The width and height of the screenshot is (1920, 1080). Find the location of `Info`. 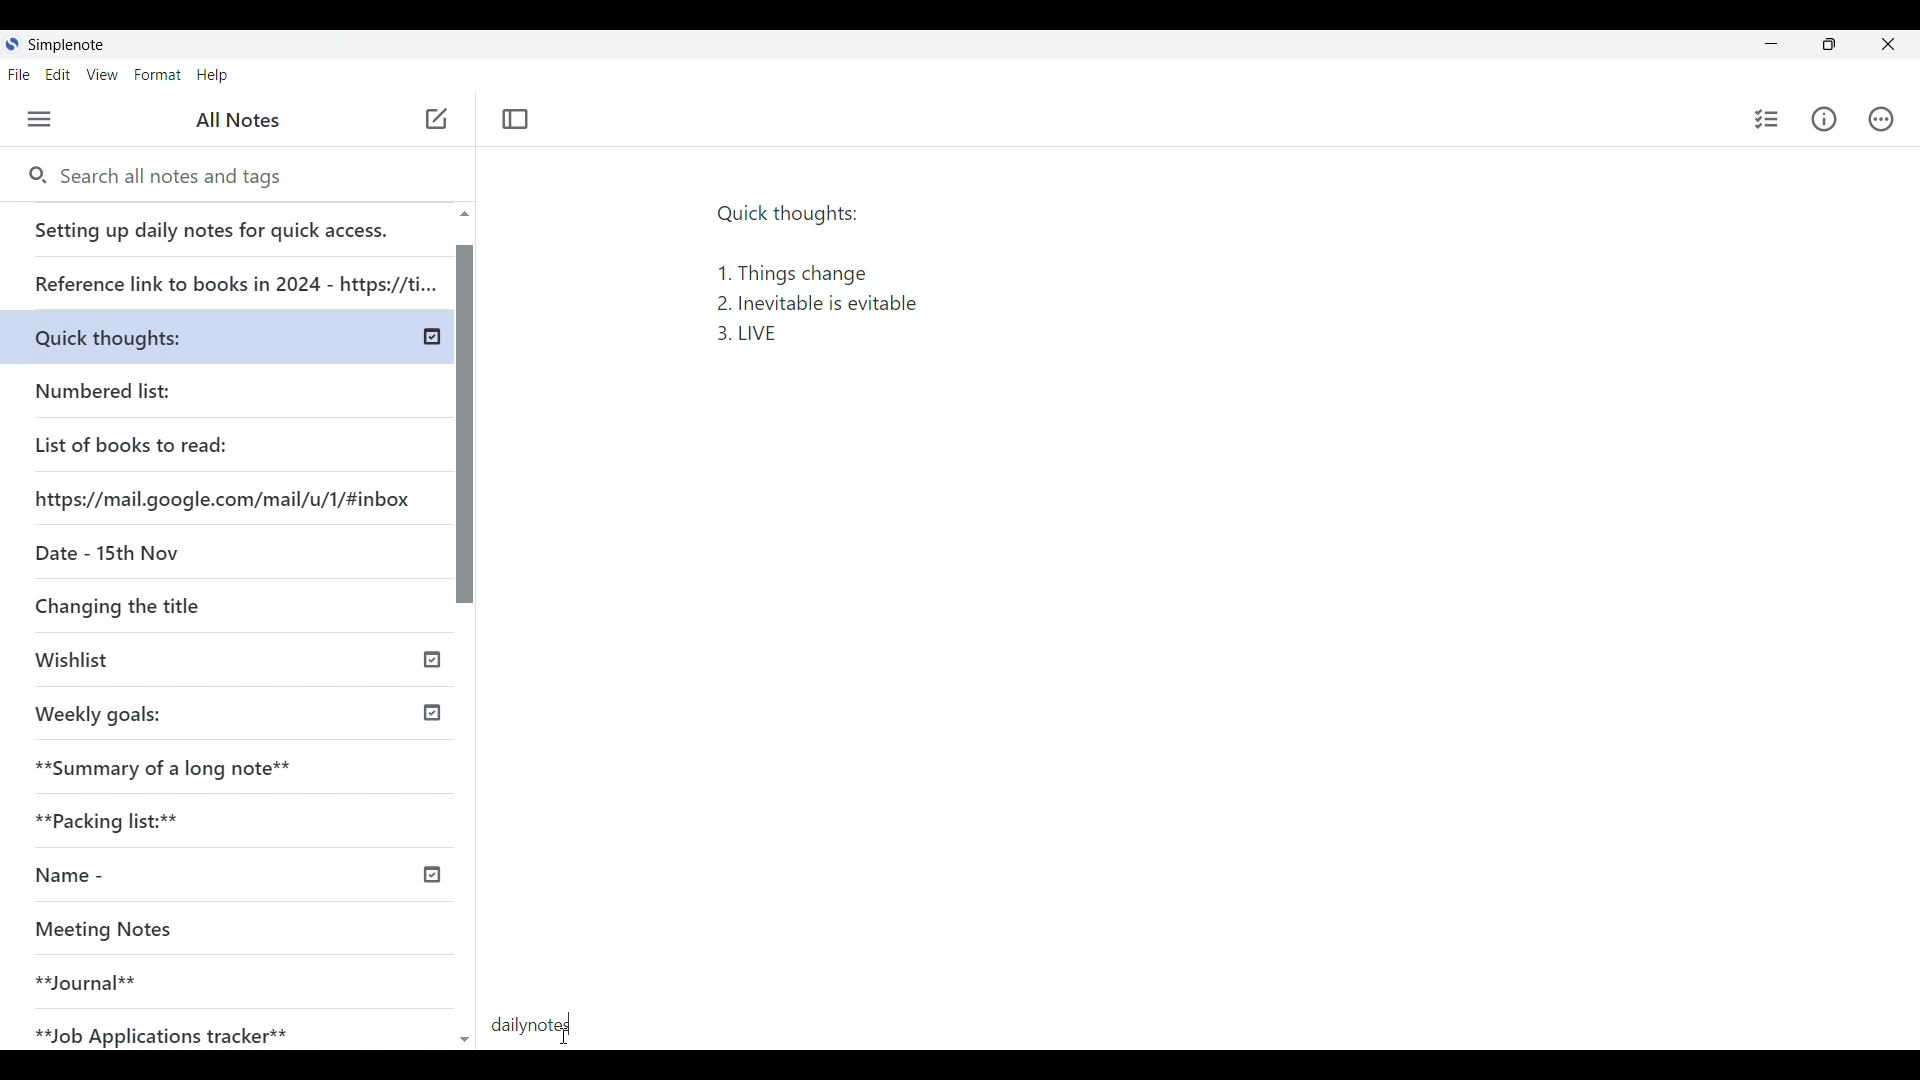

Info is located at coordinates (1823, 120).